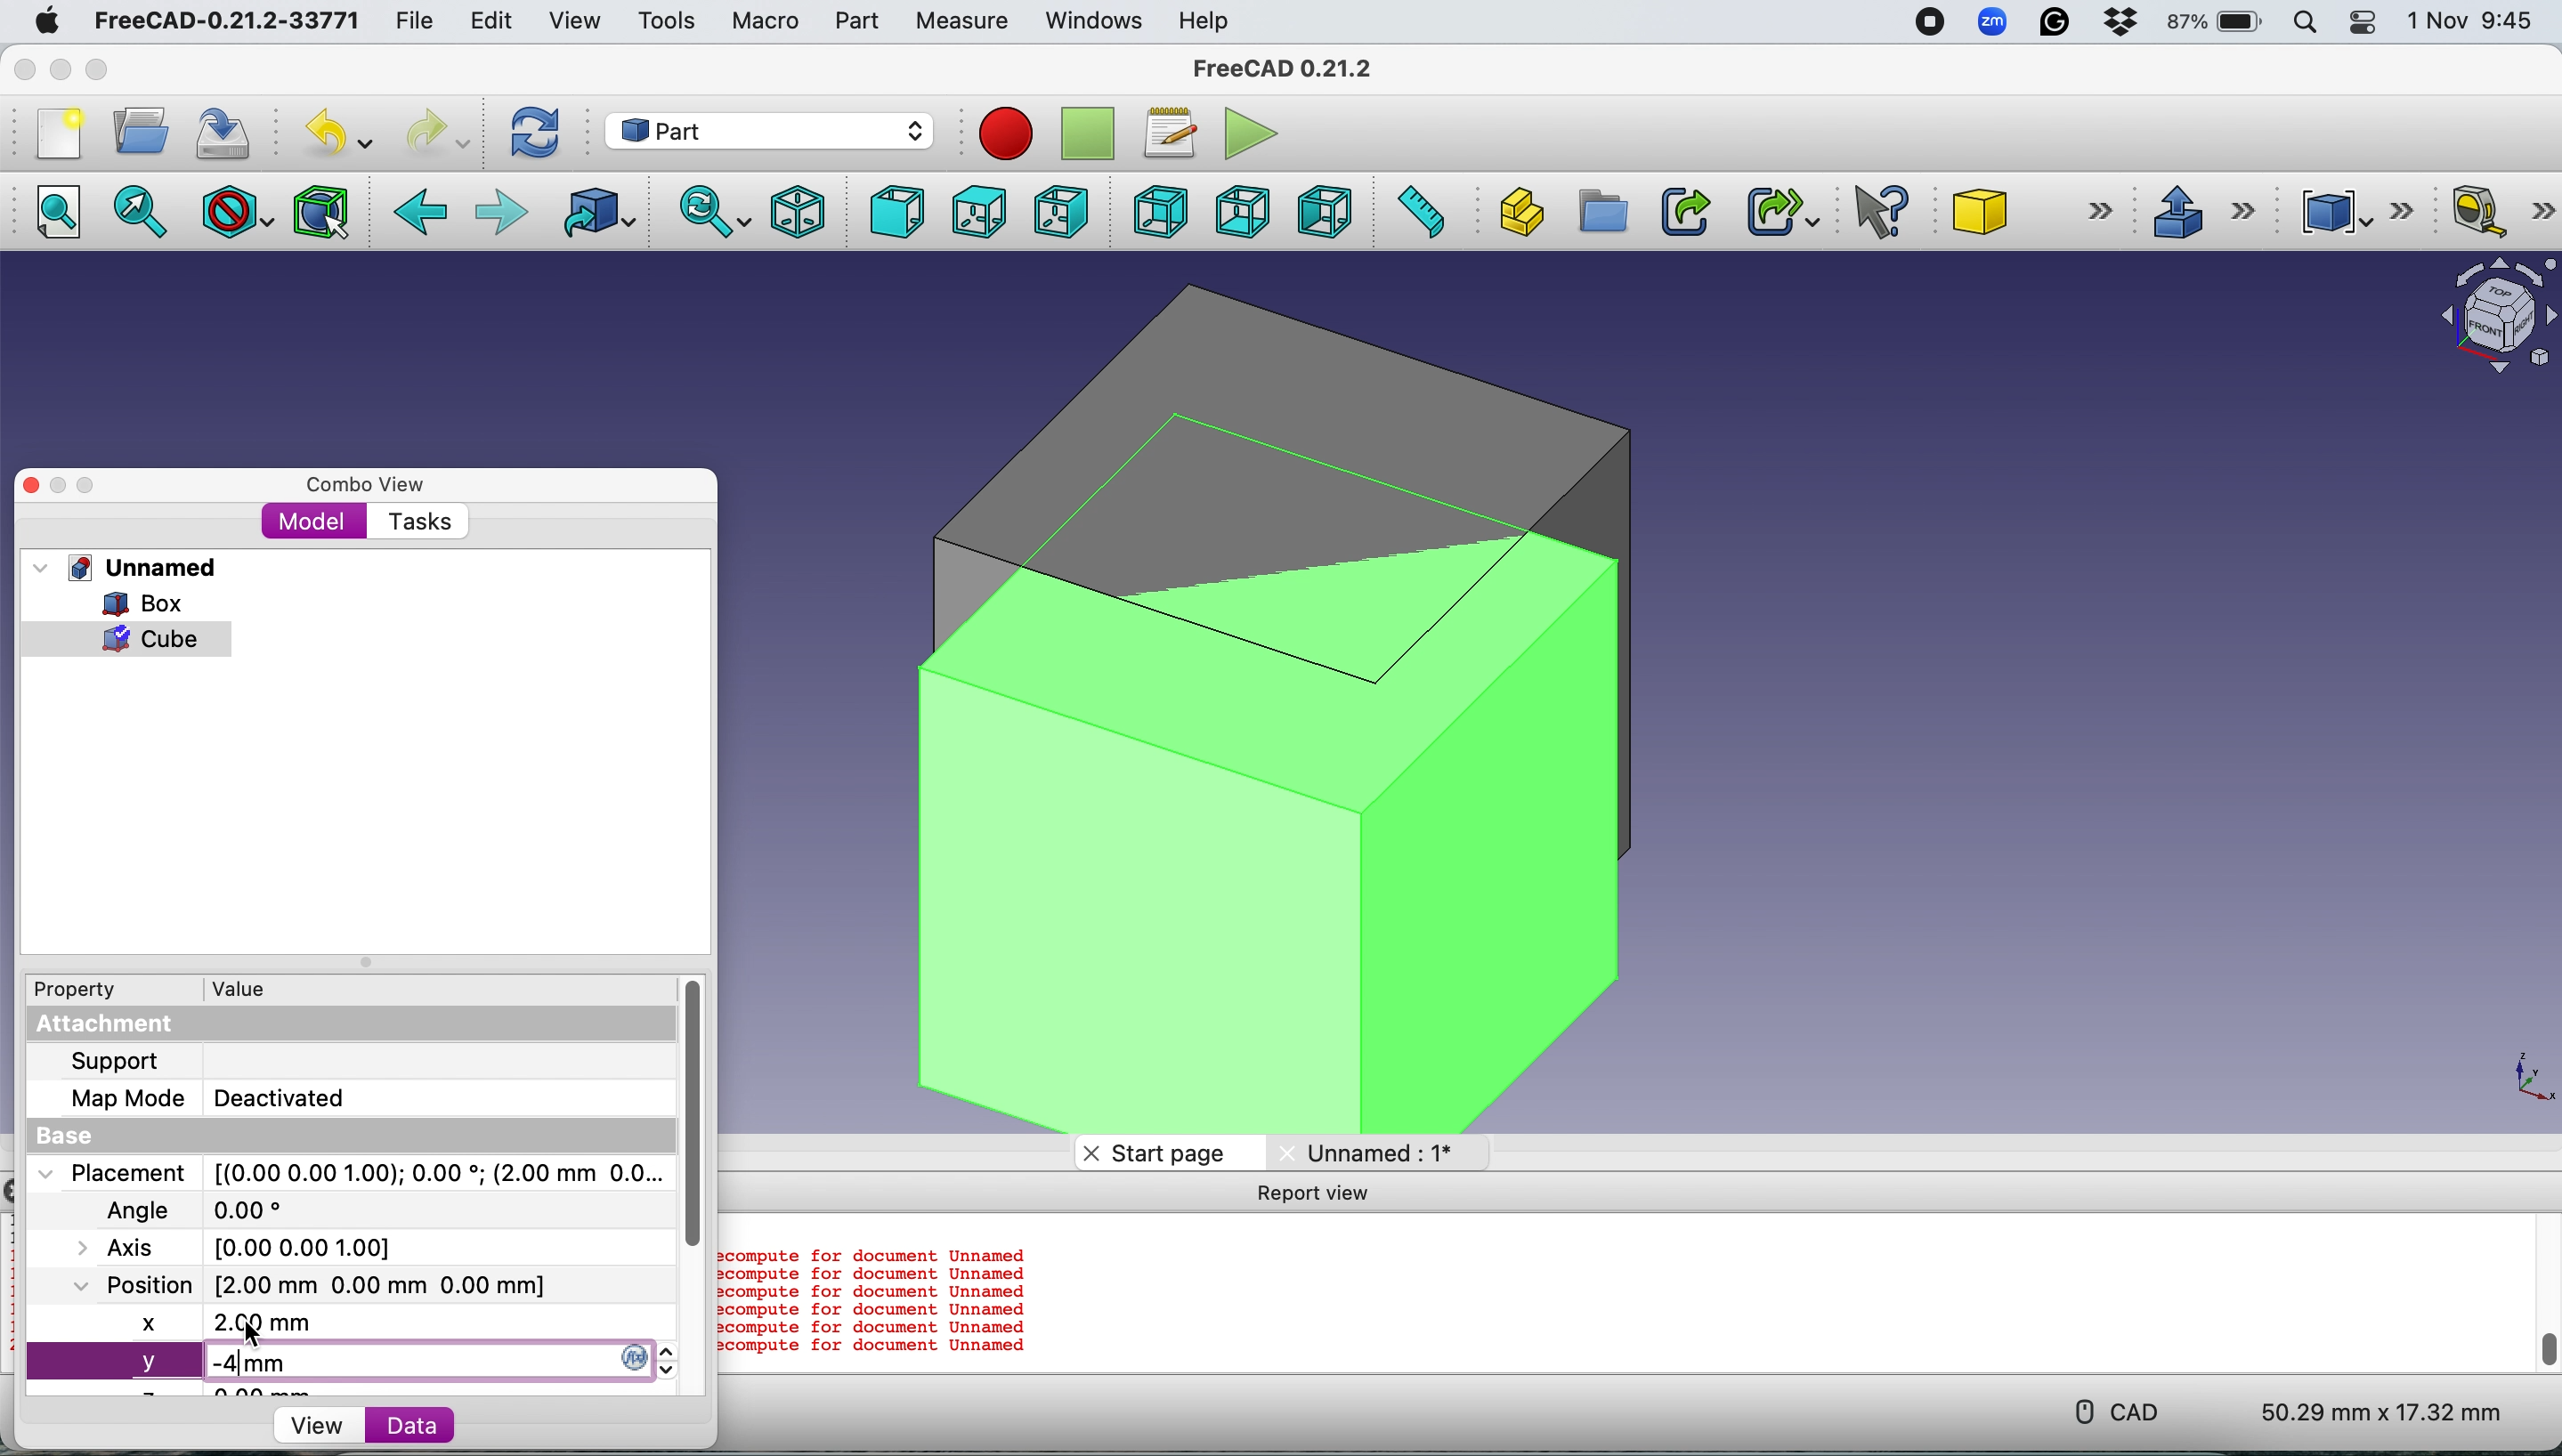 The image size is (2562, 1456). Describe the element at coordinates (148, 567) in the screenshot. I see `Unnamed` at that location.